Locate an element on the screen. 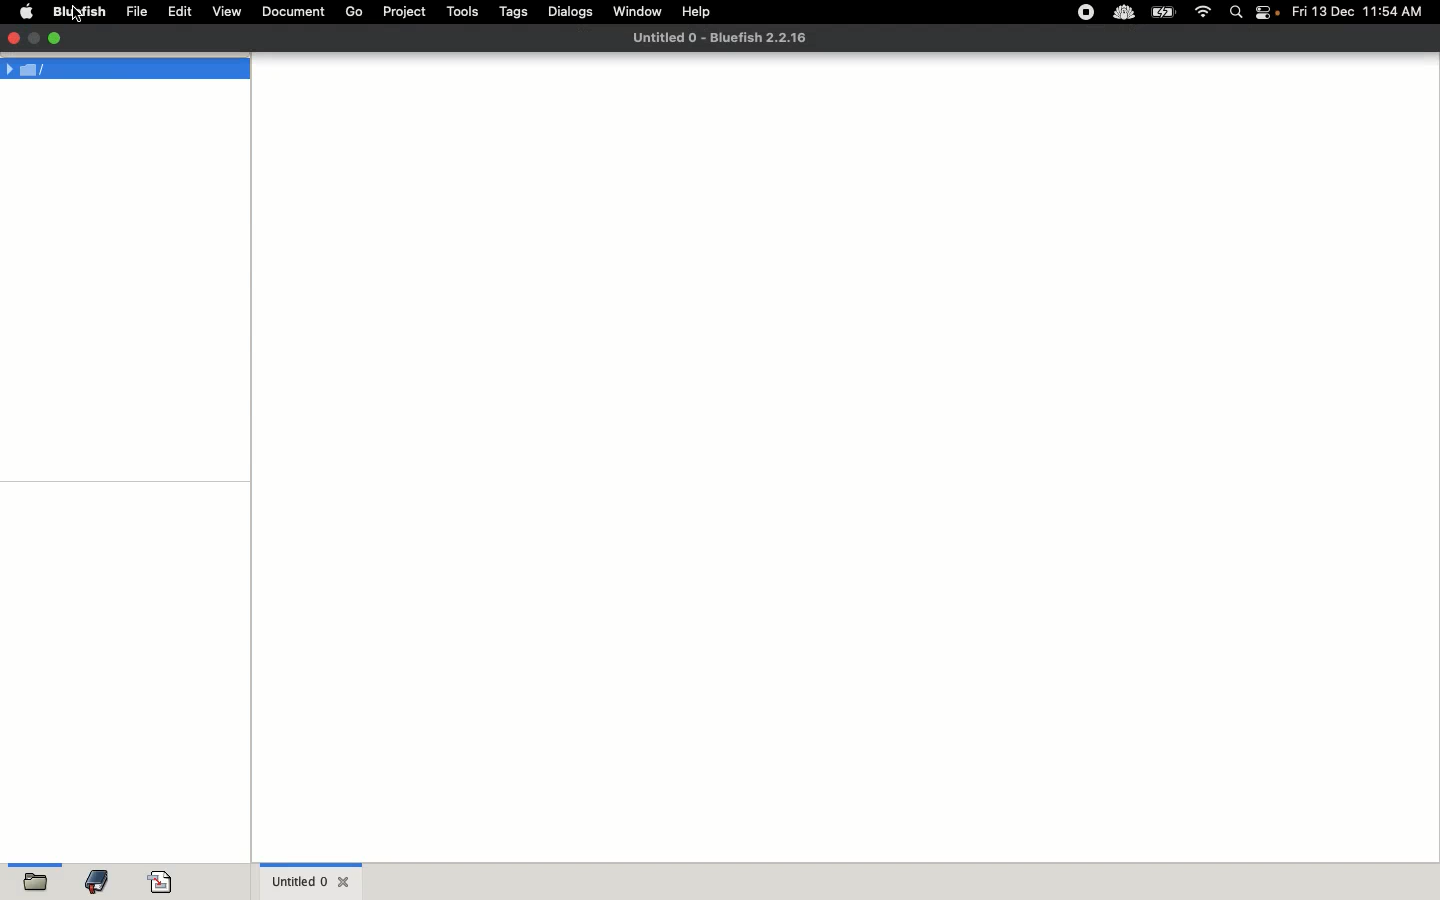 This screenshot has width=1440, height=900. Bluefish is located at coordinates (76, 12).